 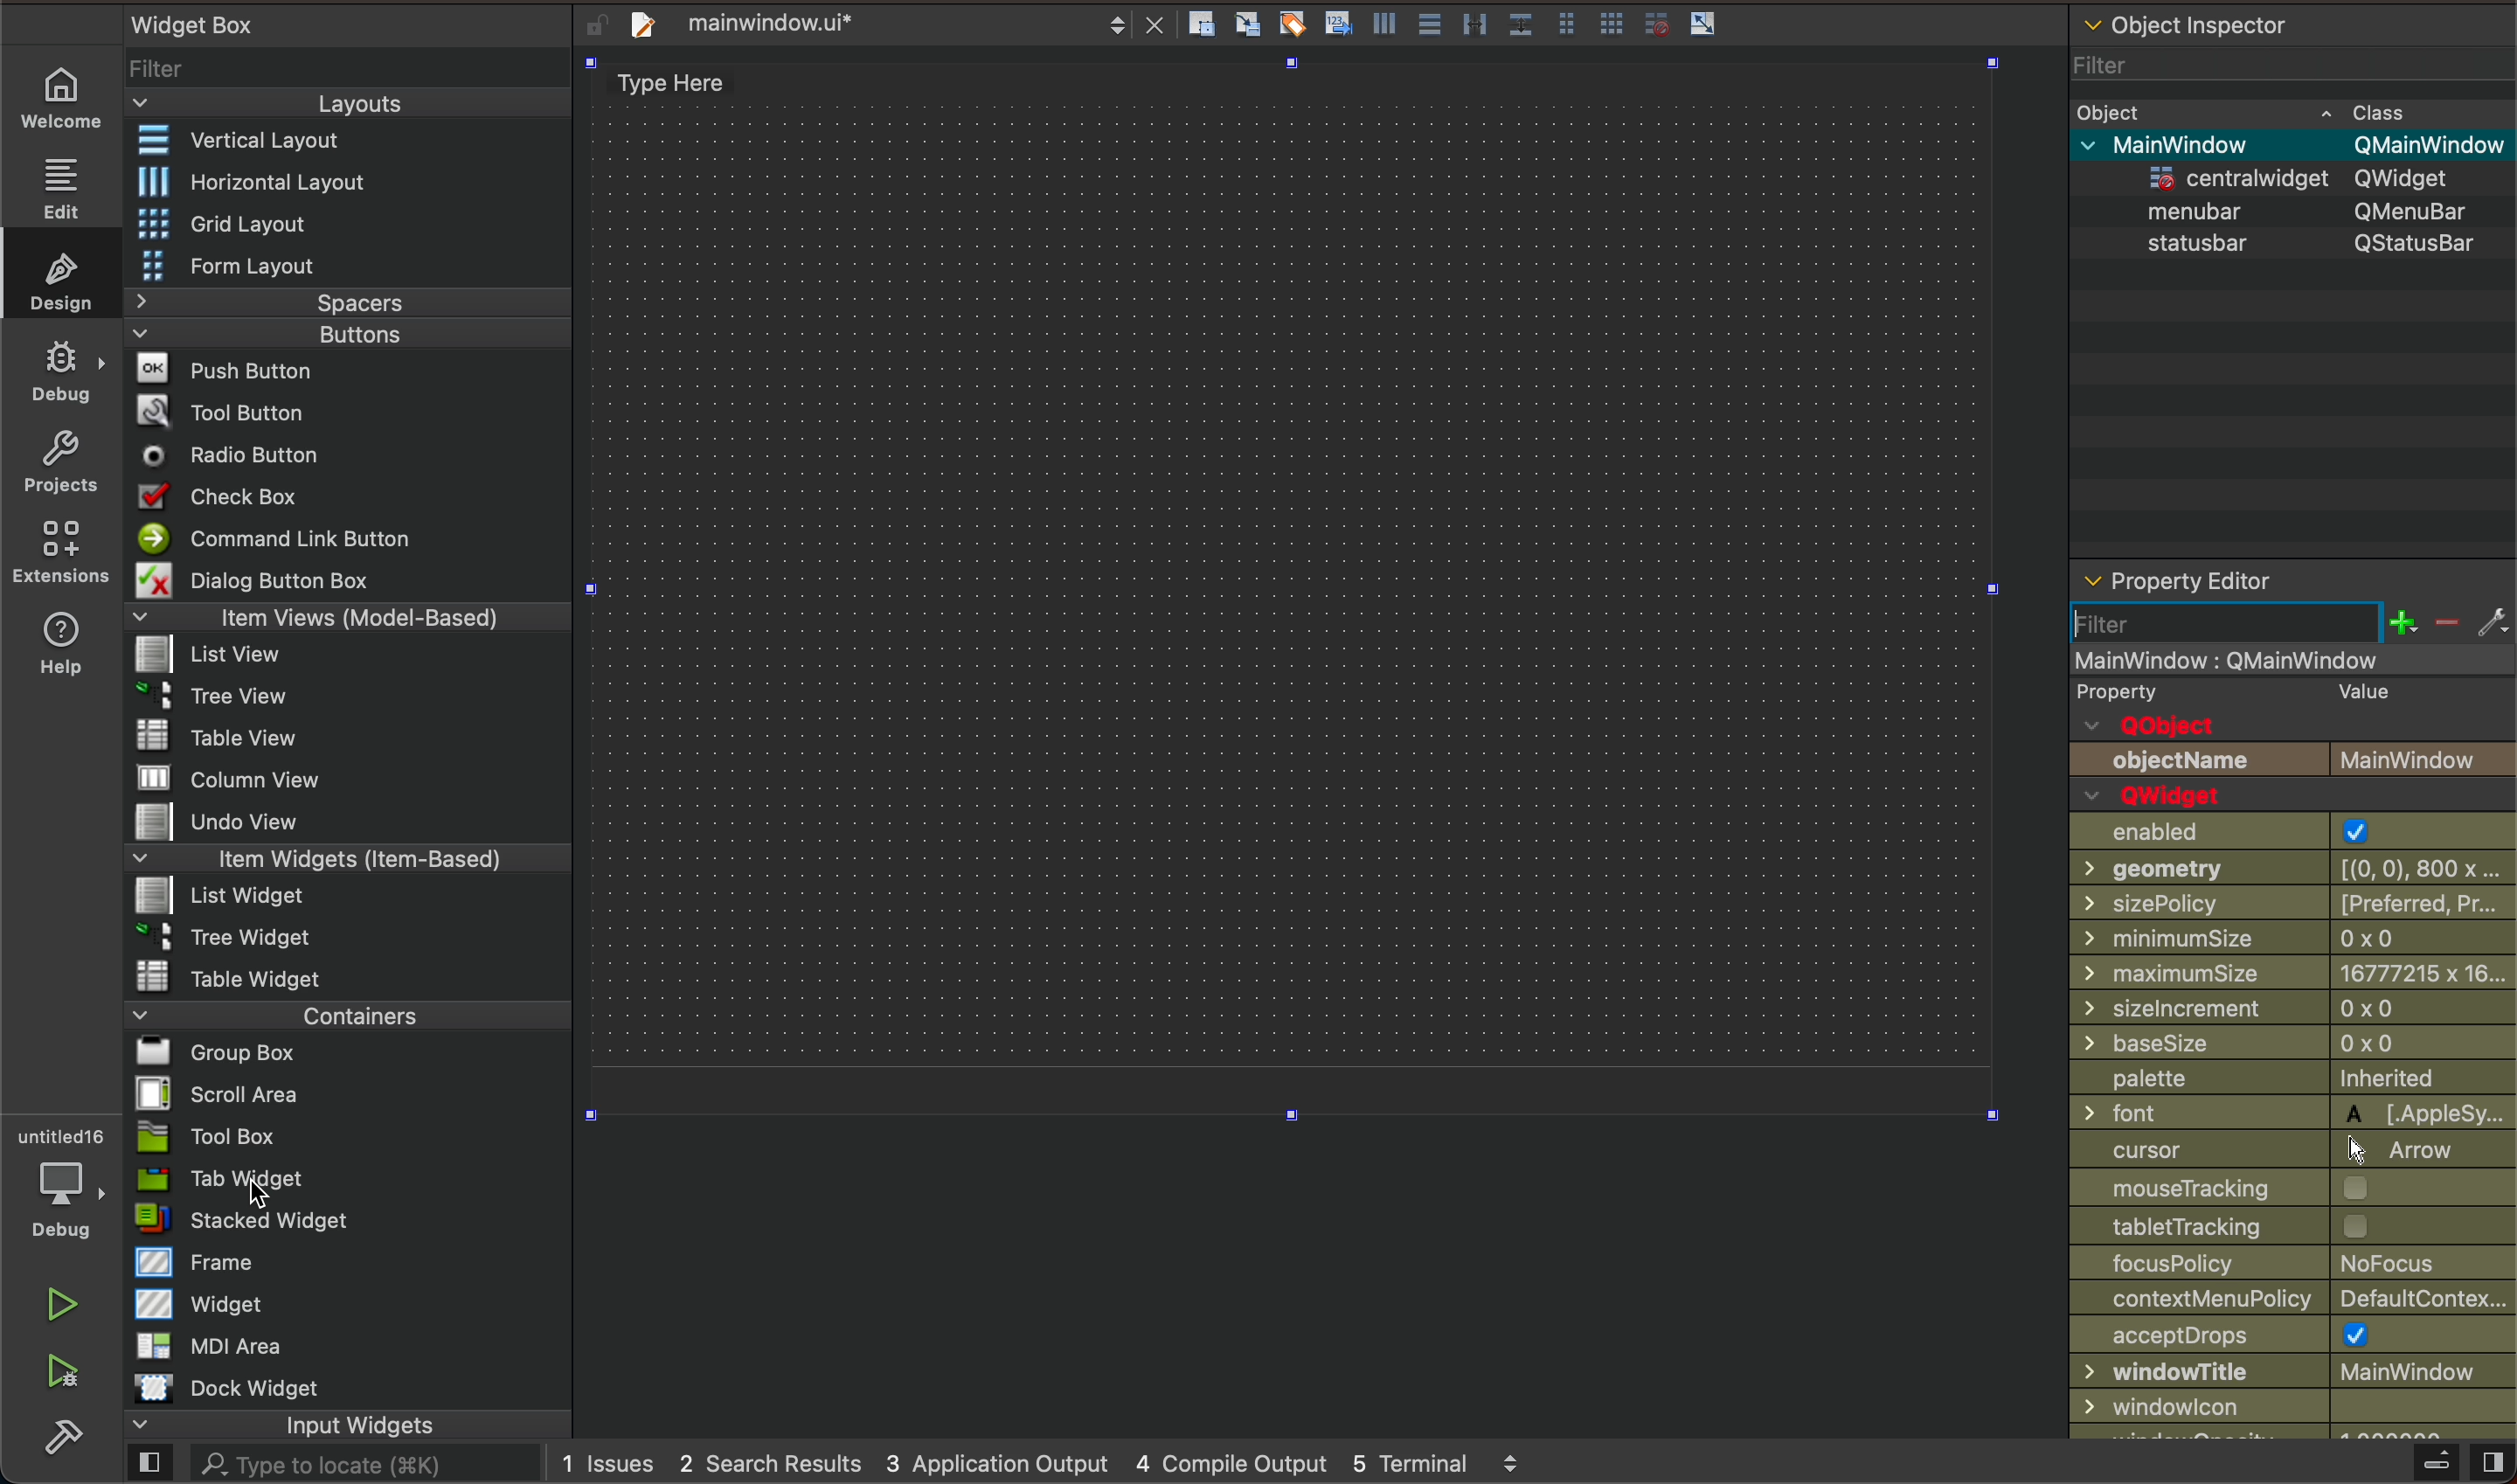 I want to click on cursor, so click(x=2290, y=1152).